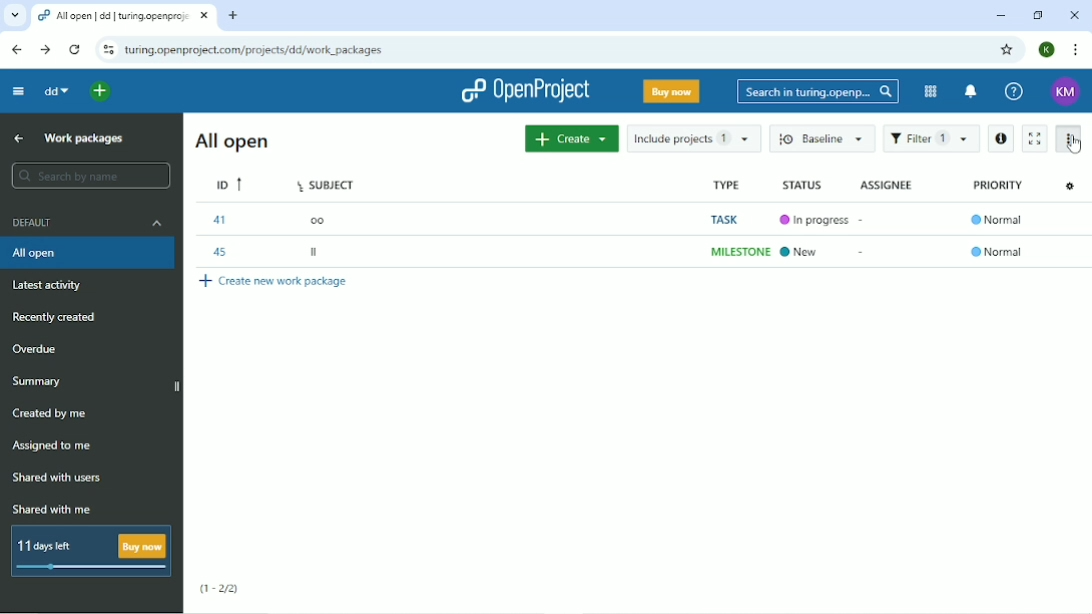  I want to click on Milestone, so click(736, 252).